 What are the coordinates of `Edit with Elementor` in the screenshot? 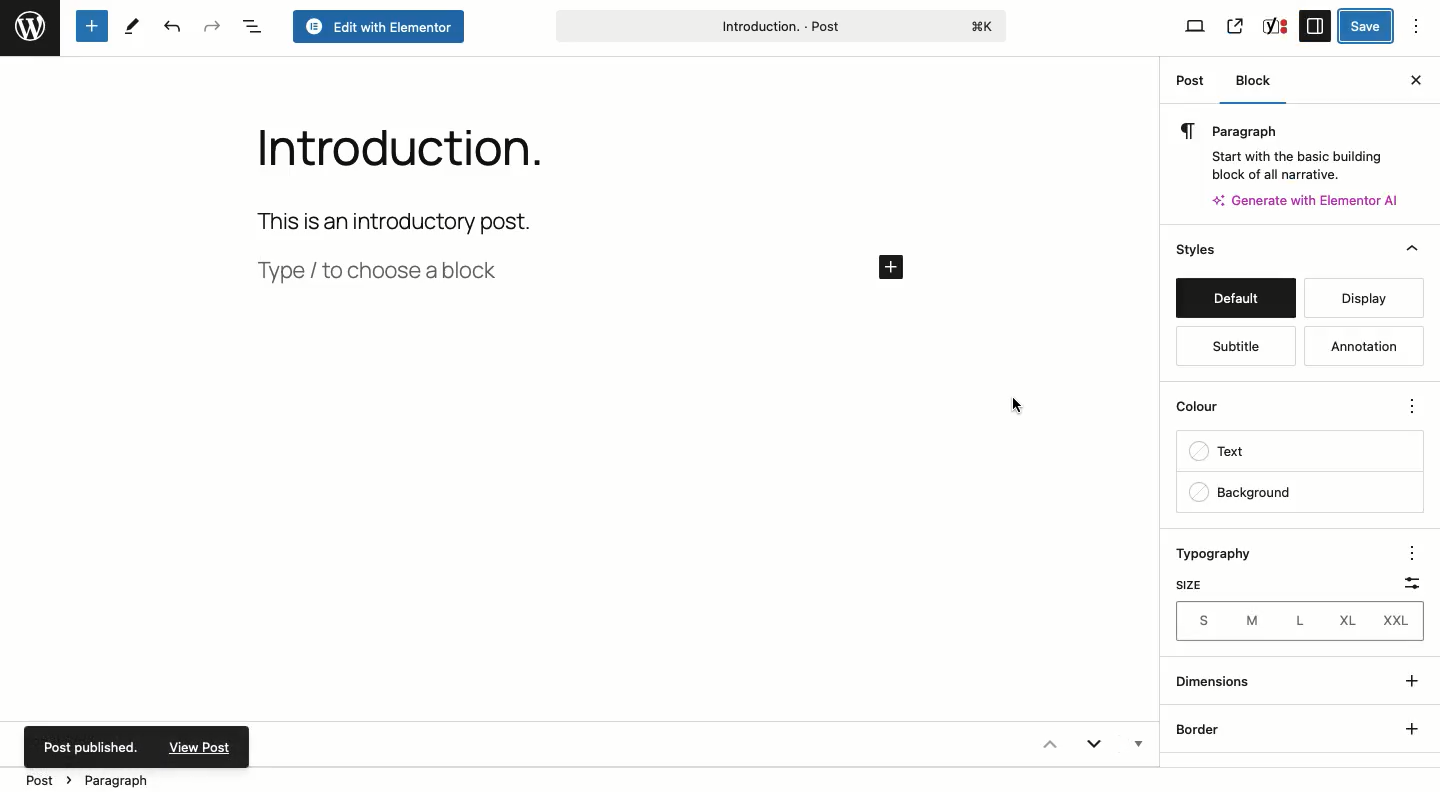 It's located at (380, 28).